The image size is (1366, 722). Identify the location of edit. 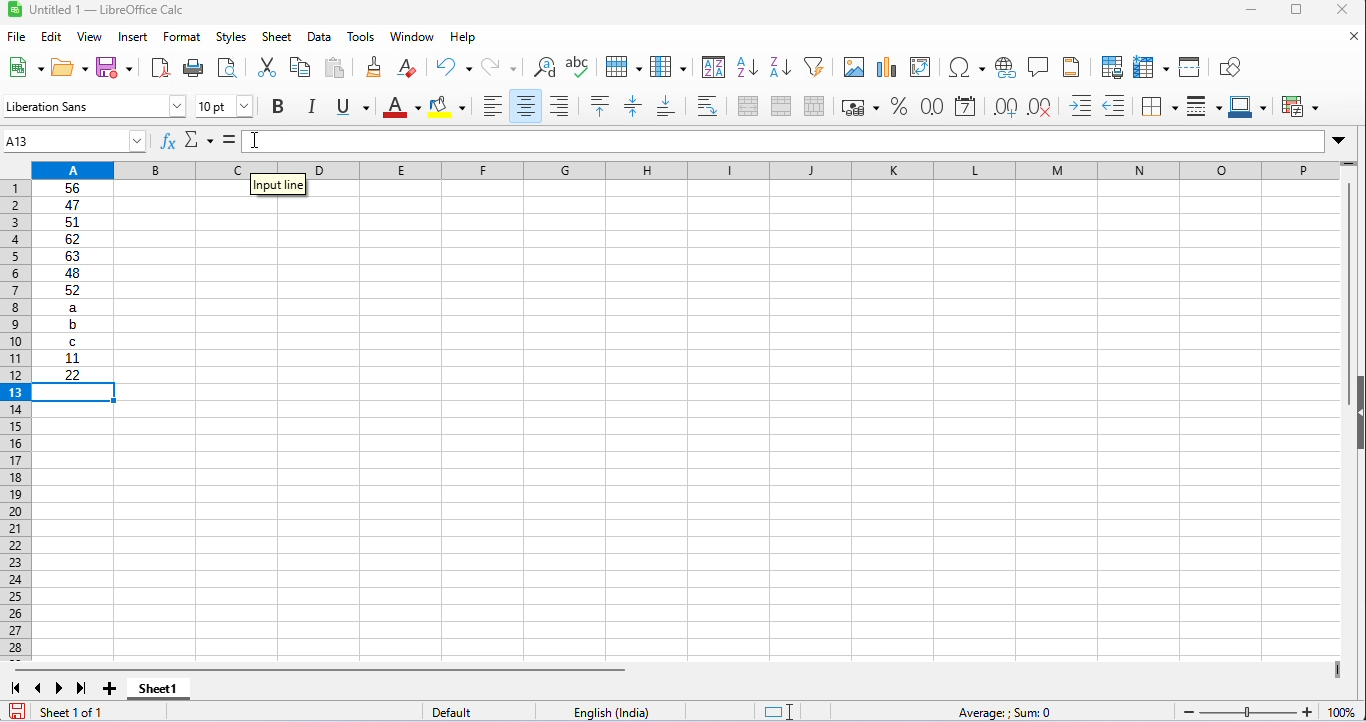
(51, 36).